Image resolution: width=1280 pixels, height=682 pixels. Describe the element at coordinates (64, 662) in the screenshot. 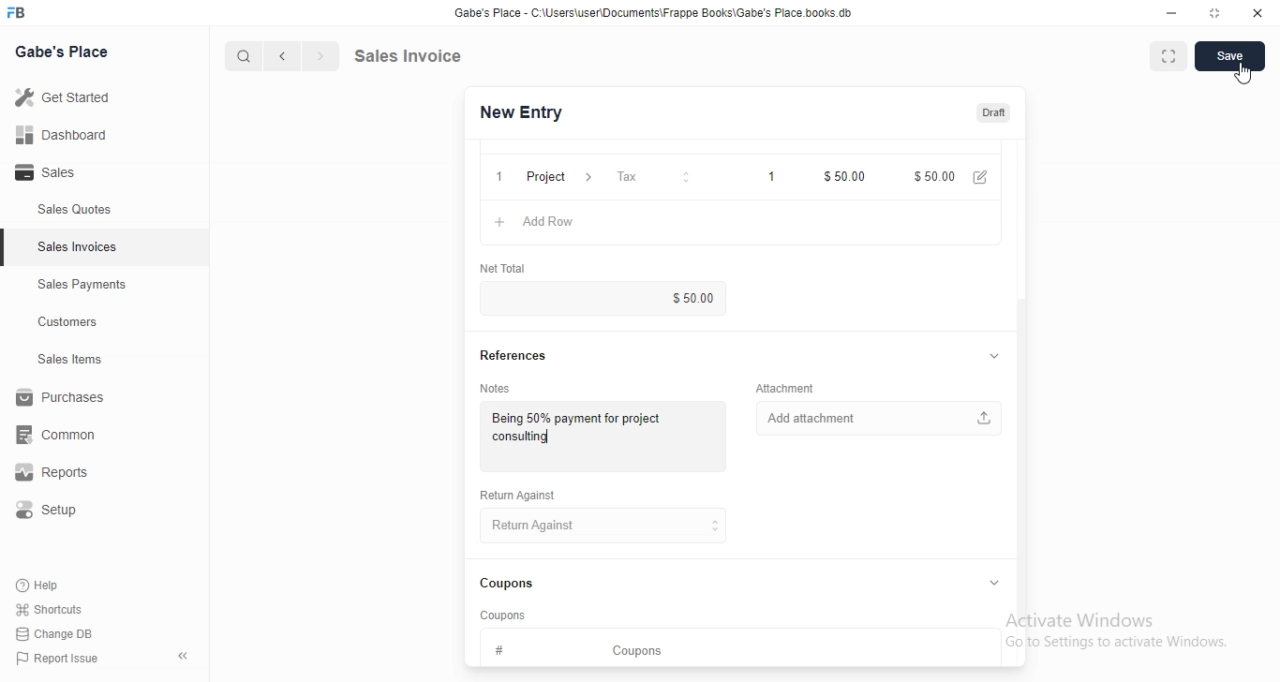

I see `PP Report Issue.` at that location.